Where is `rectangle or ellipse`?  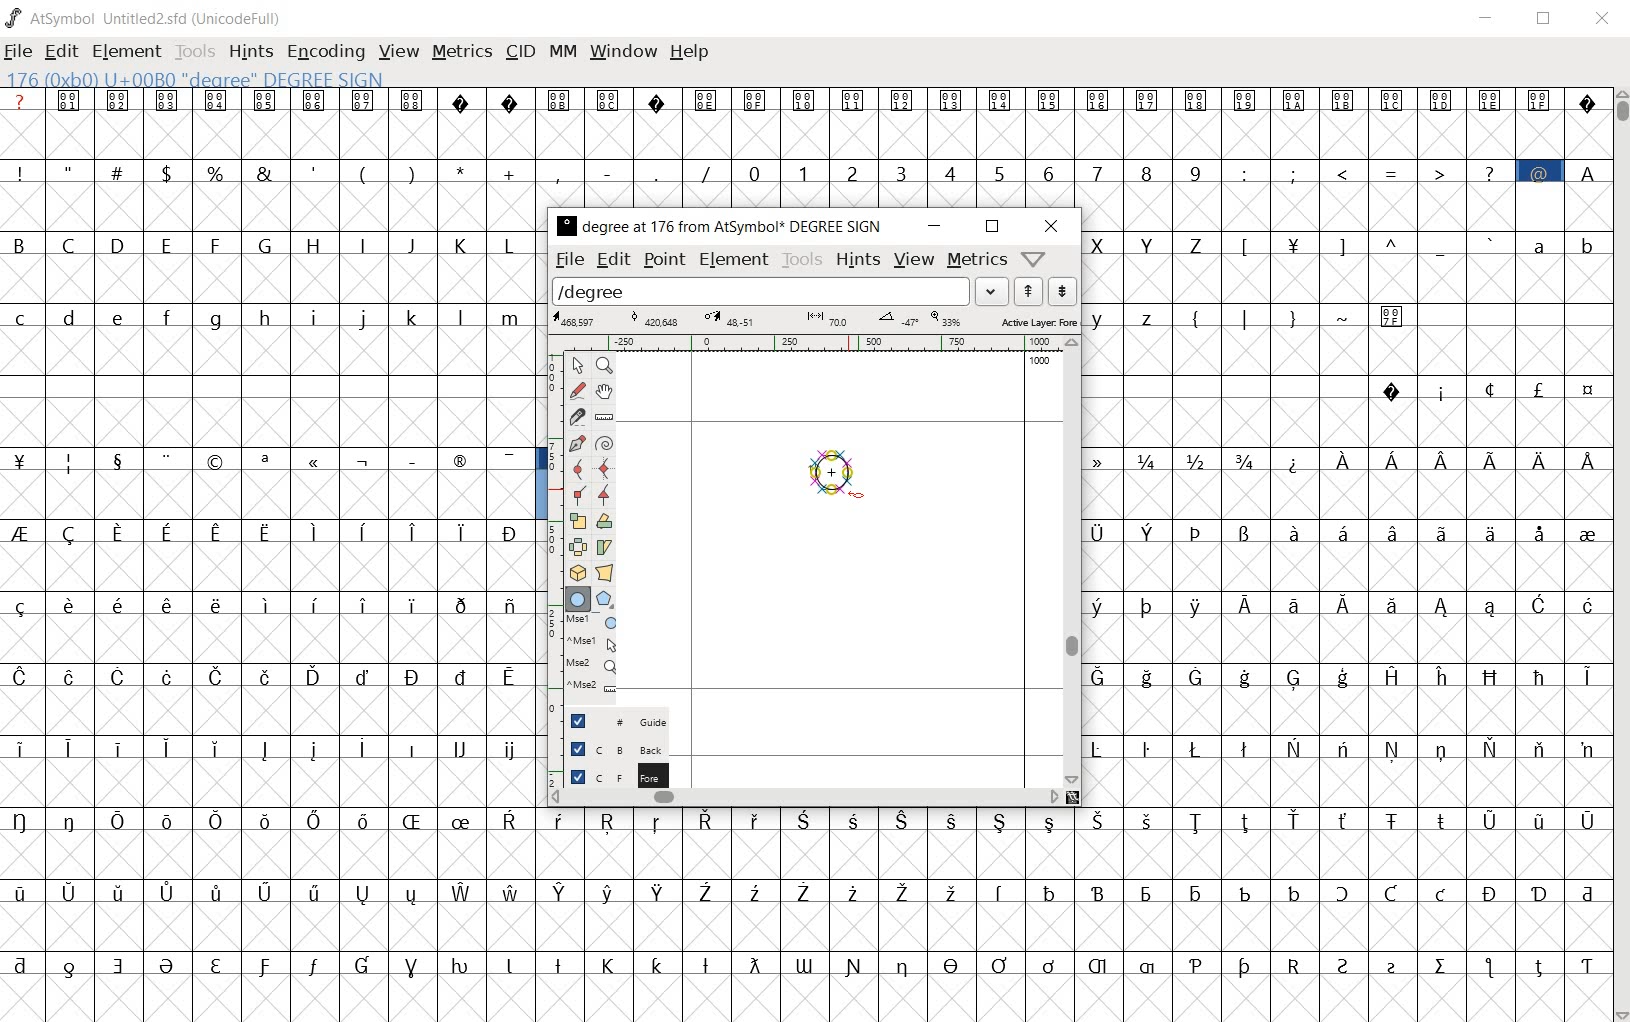 rectangle or ellipse is located at coordinates (577, 598).